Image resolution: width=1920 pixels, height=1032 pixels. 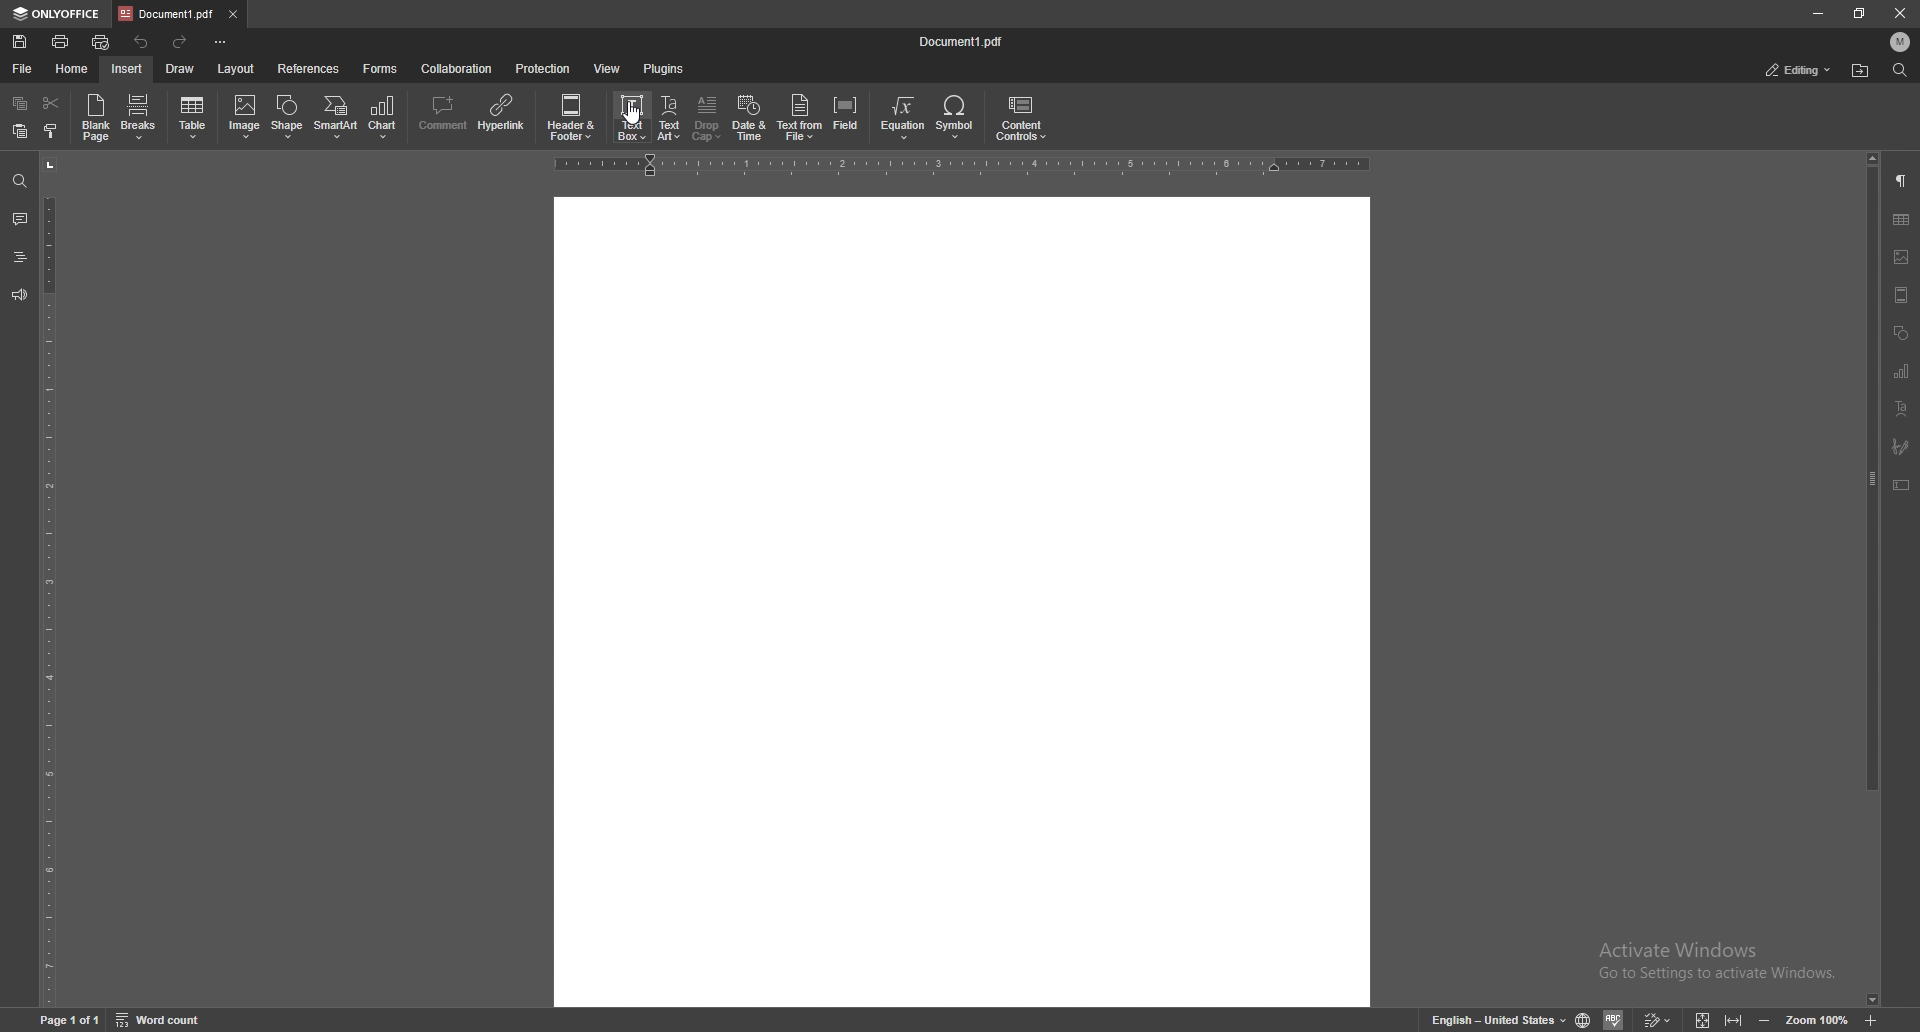 What do you see at coordinates (670, 117) in the screenshot?
I see `text art` at bounding box center [670, 117].